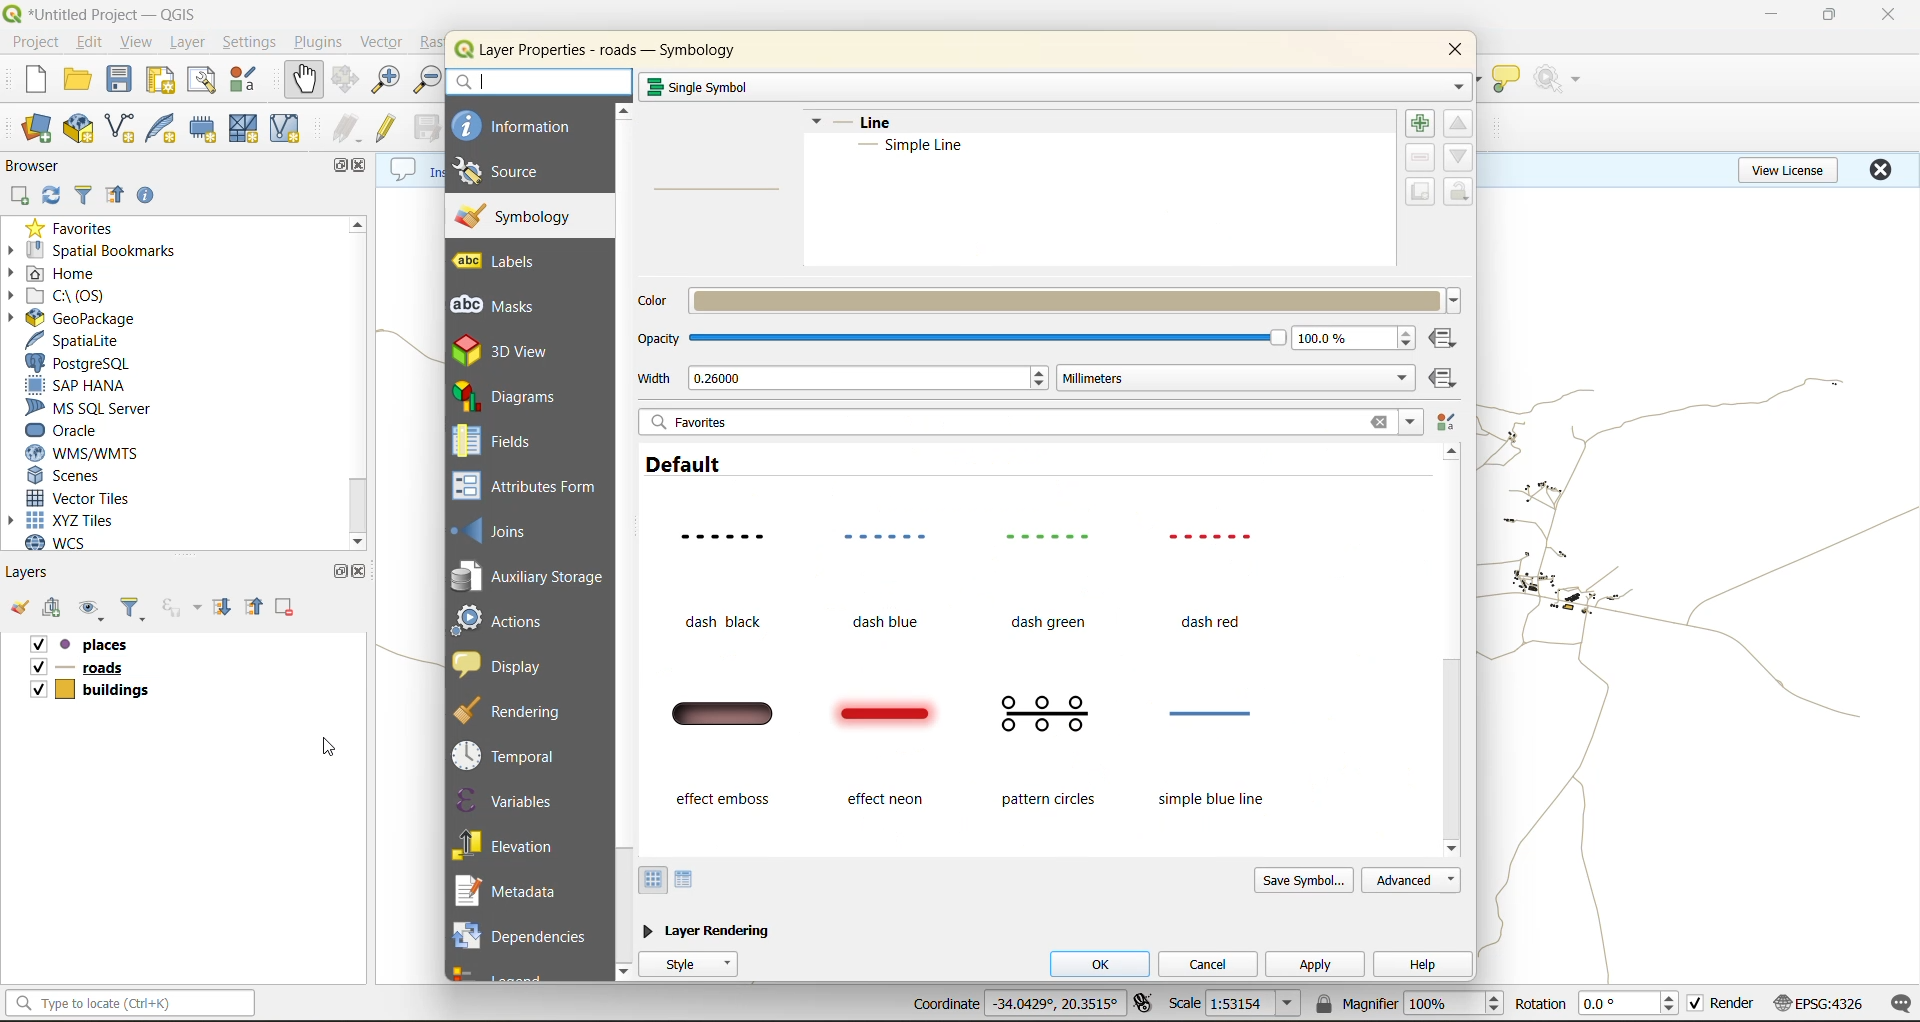 This screenshot has height=1022, width=1920. What do you see at coordinates (249, 81) in the screenshot?
I see `style manager` at bounding box center [249, 81].